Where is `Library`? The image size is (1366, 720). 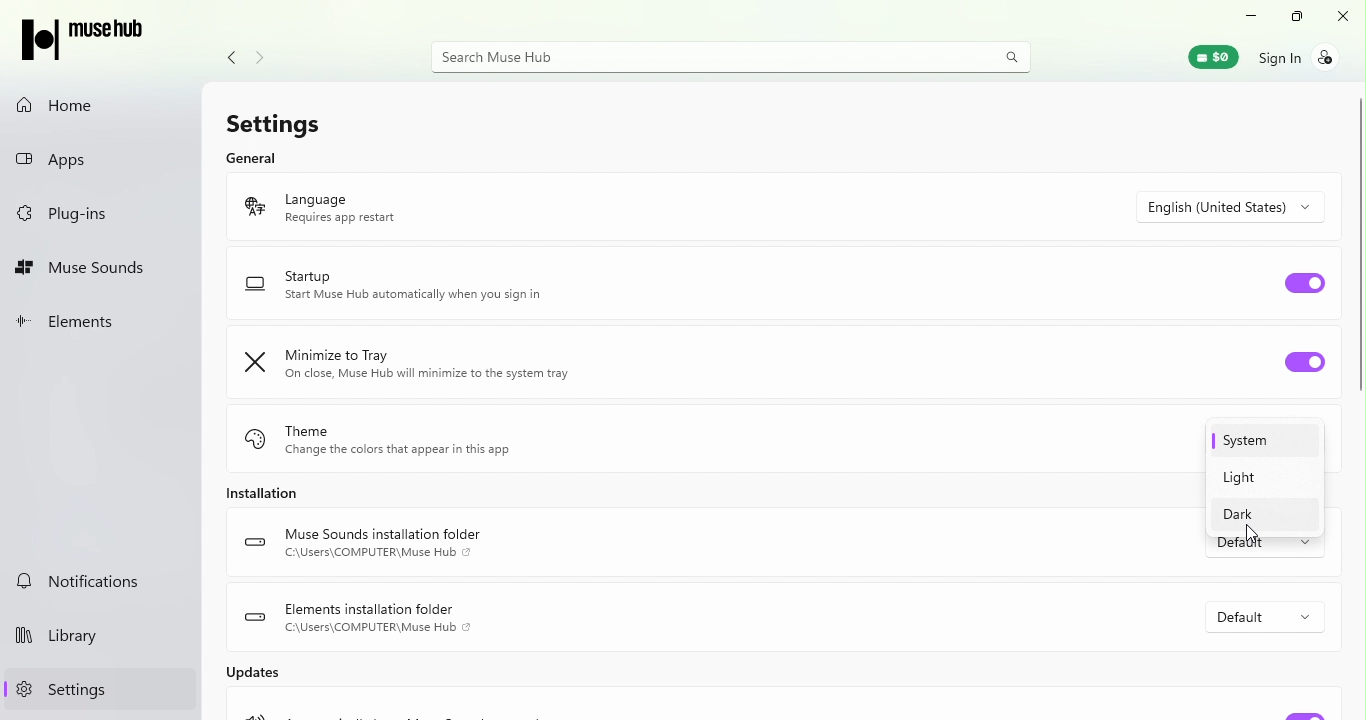 Library is located at coordinates (68, 639).